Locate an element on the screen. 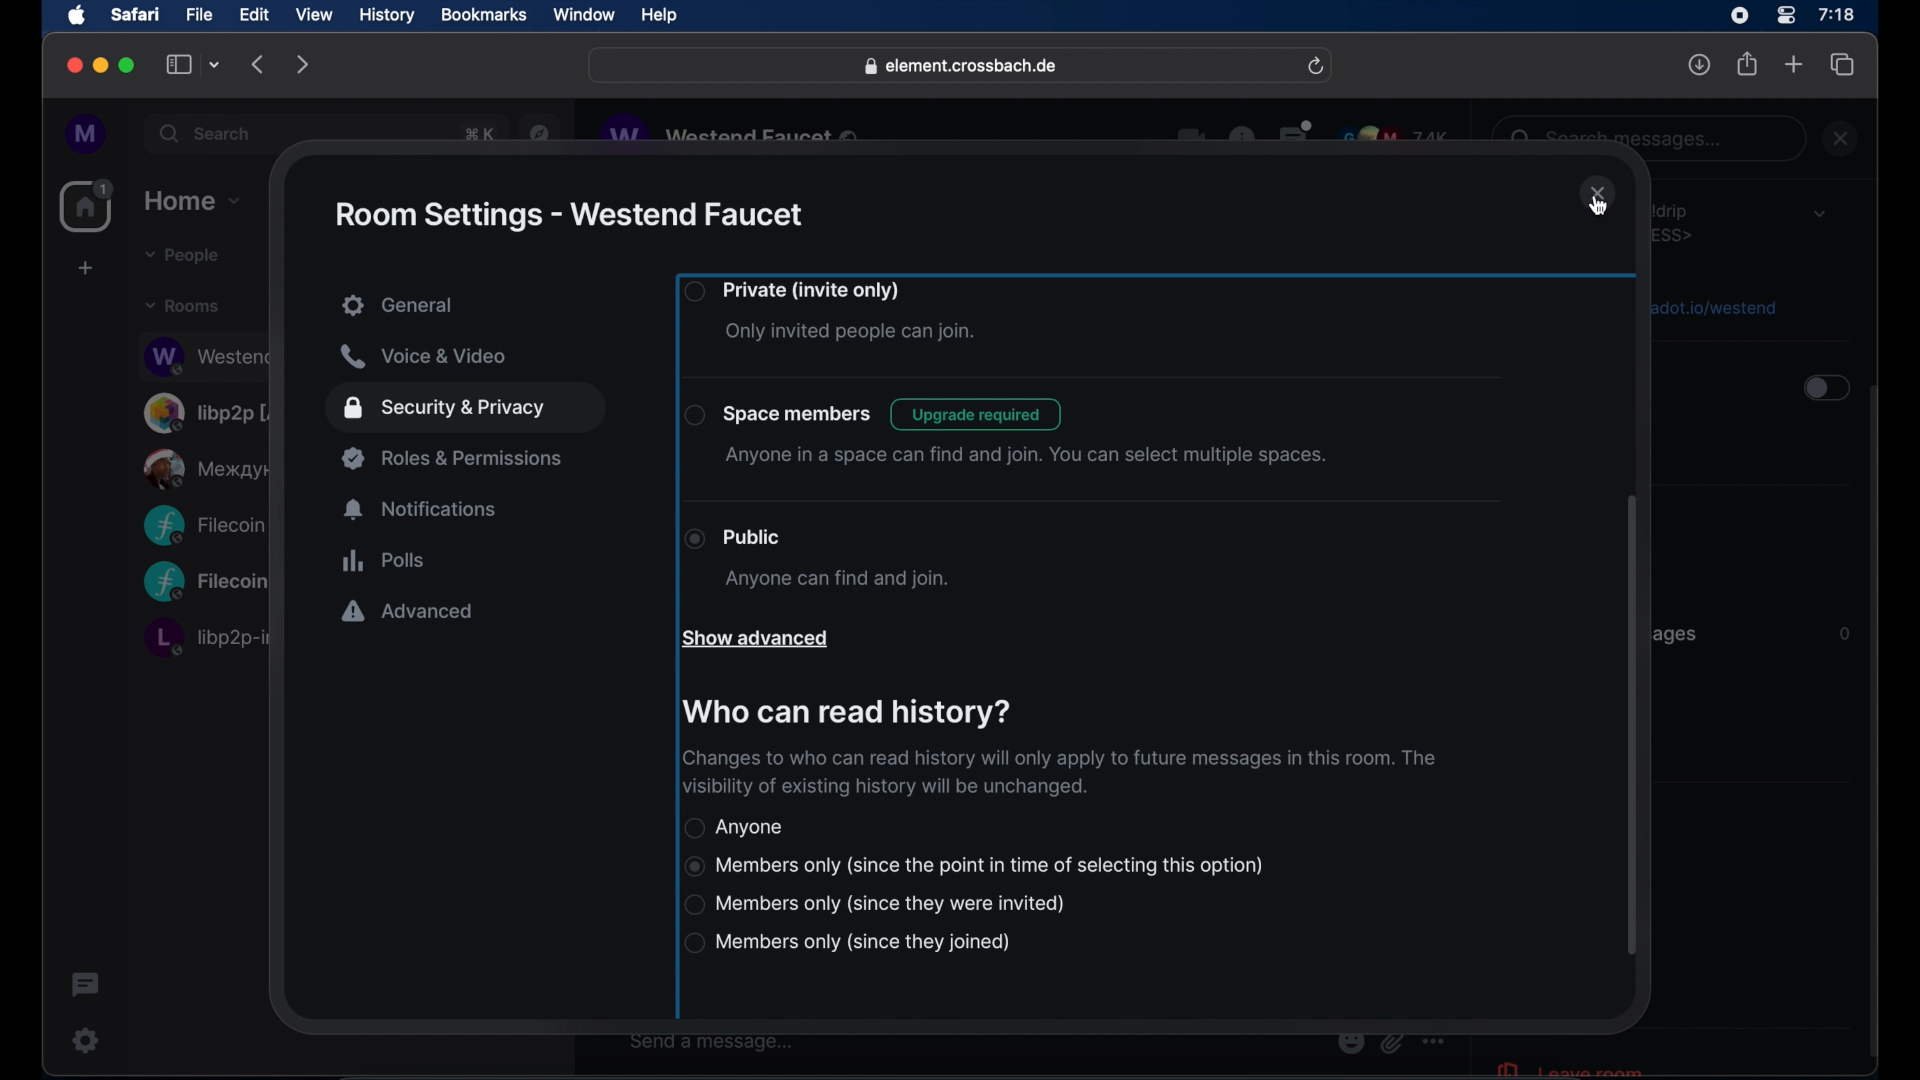  obscure is located at coordinates (211, 412).